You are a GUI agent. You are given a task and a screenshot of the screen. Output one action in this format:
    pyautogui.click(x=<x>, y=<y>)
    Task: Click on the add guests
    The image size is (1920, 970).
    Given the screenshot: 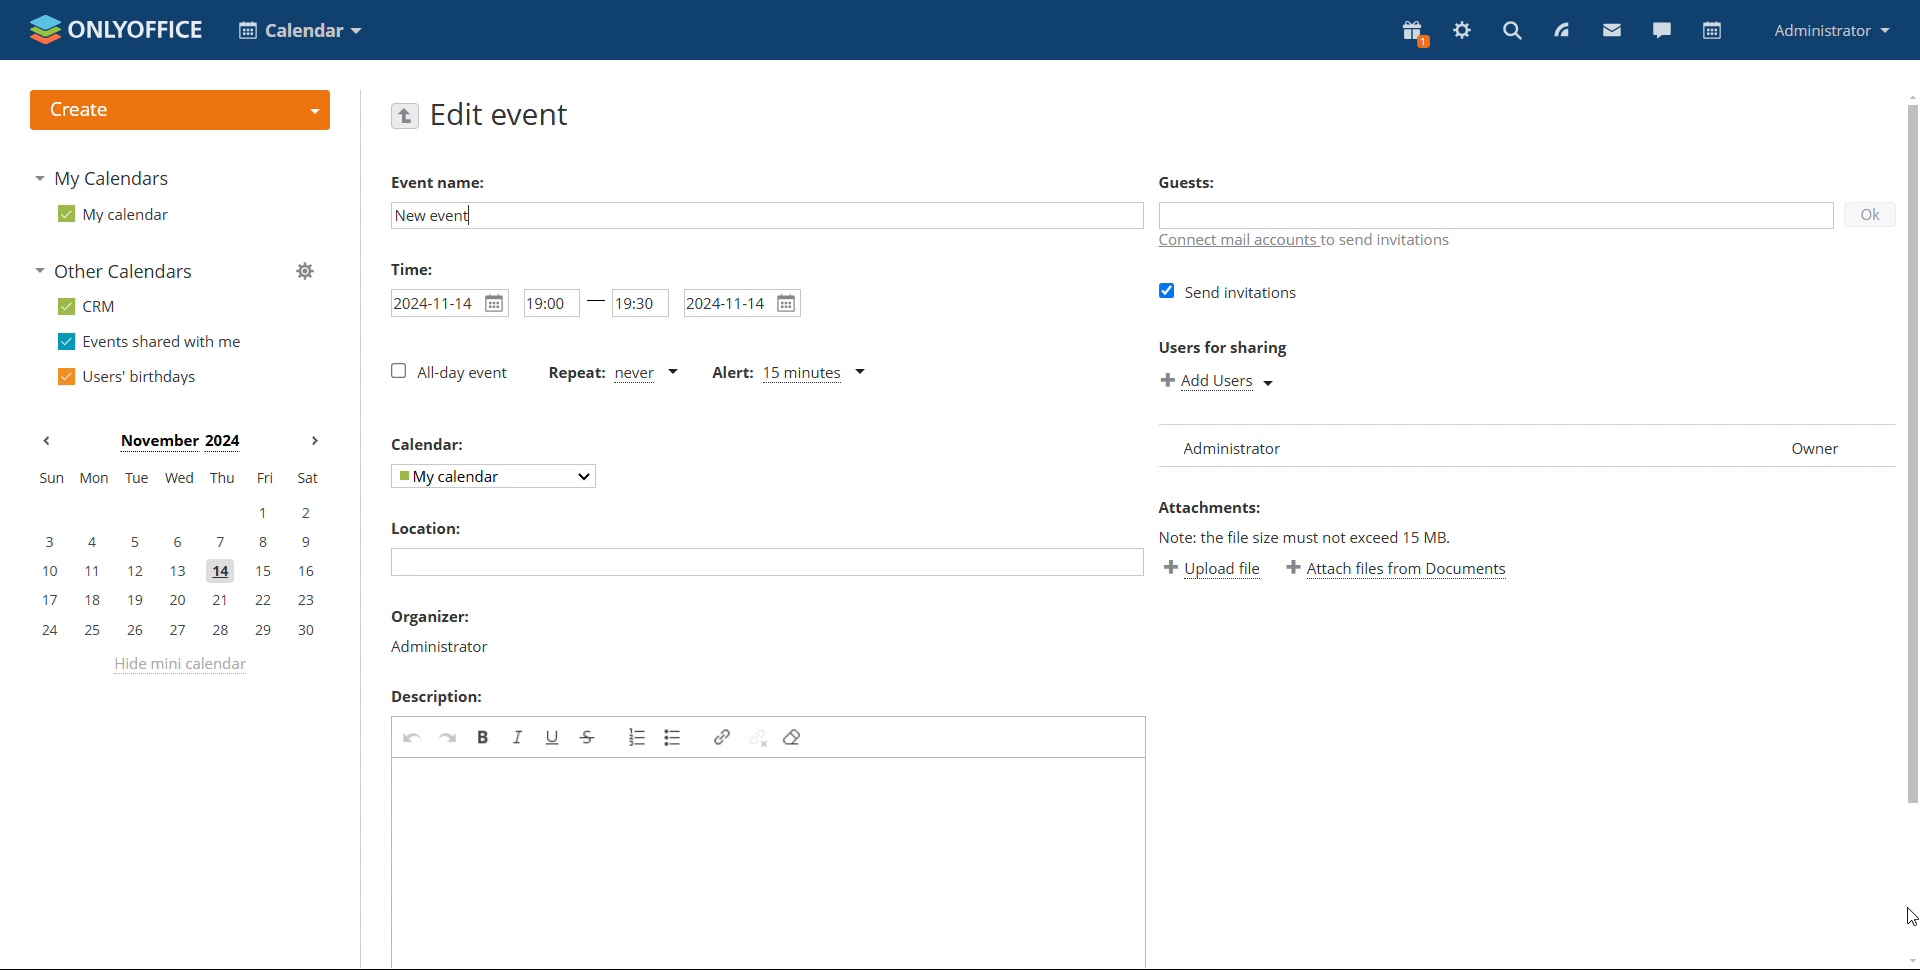 What is the action you would take?
    pyautogui.click(x=1498, y=213)
    